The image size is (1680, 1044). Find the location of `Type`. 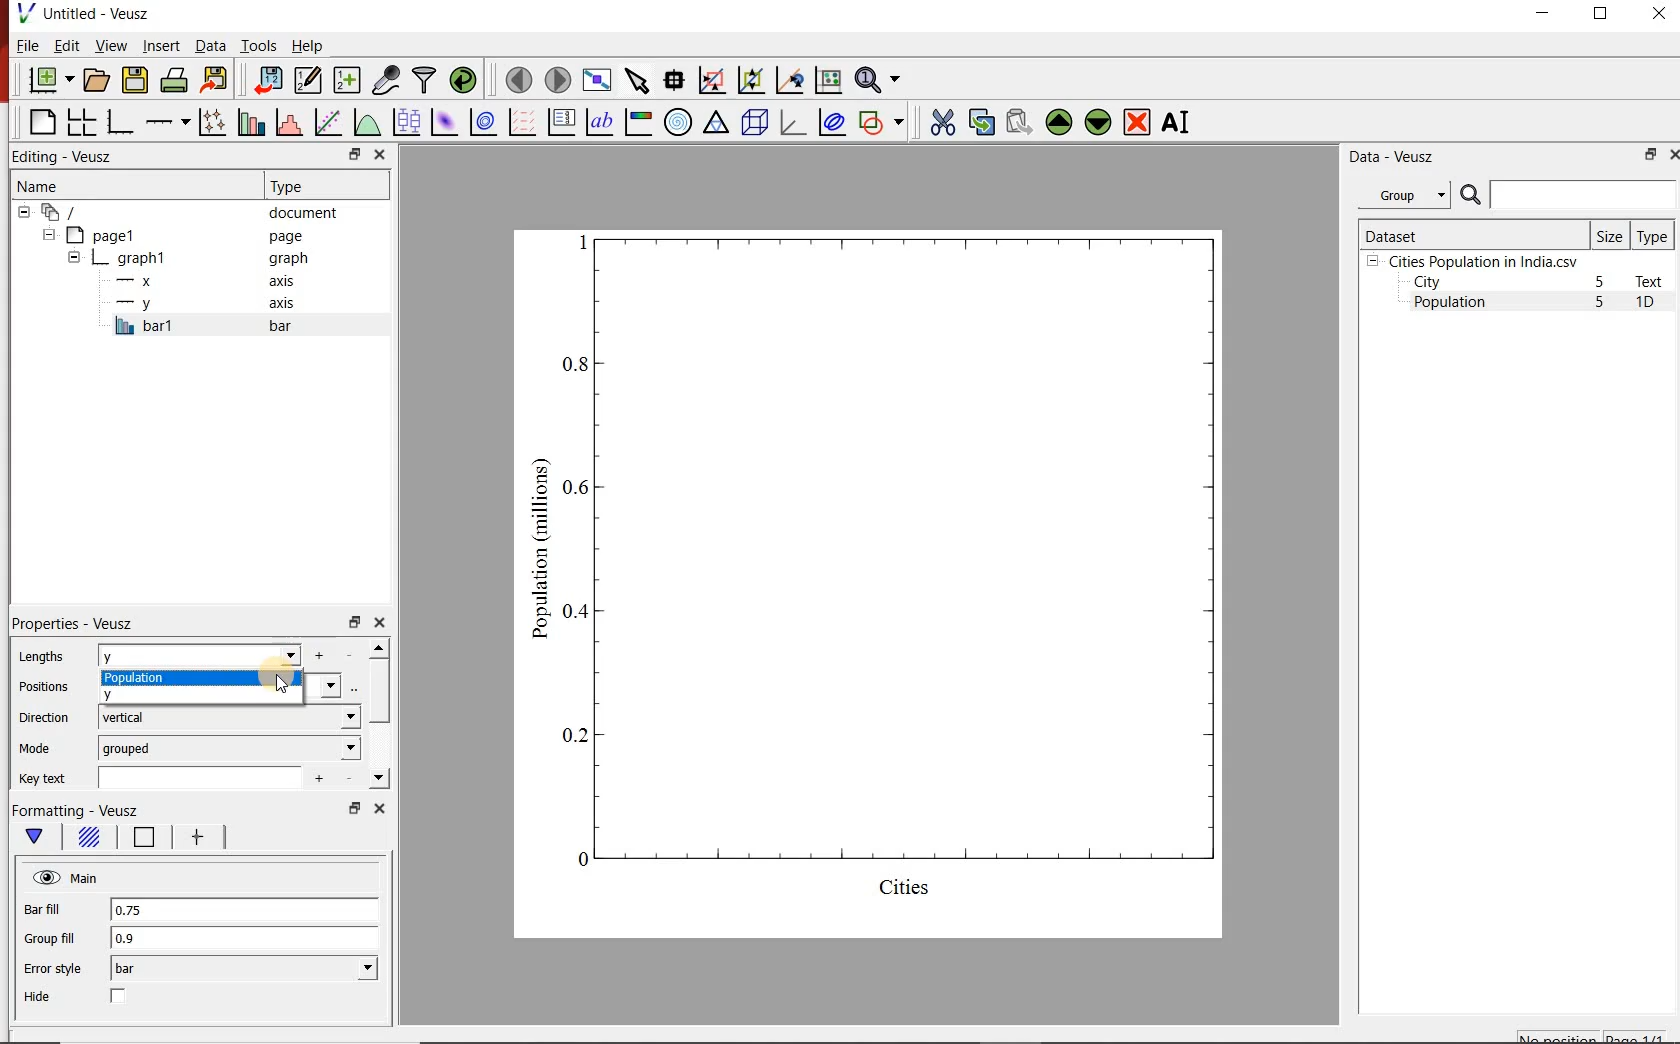

Type is located at coordinates (1654, 235).